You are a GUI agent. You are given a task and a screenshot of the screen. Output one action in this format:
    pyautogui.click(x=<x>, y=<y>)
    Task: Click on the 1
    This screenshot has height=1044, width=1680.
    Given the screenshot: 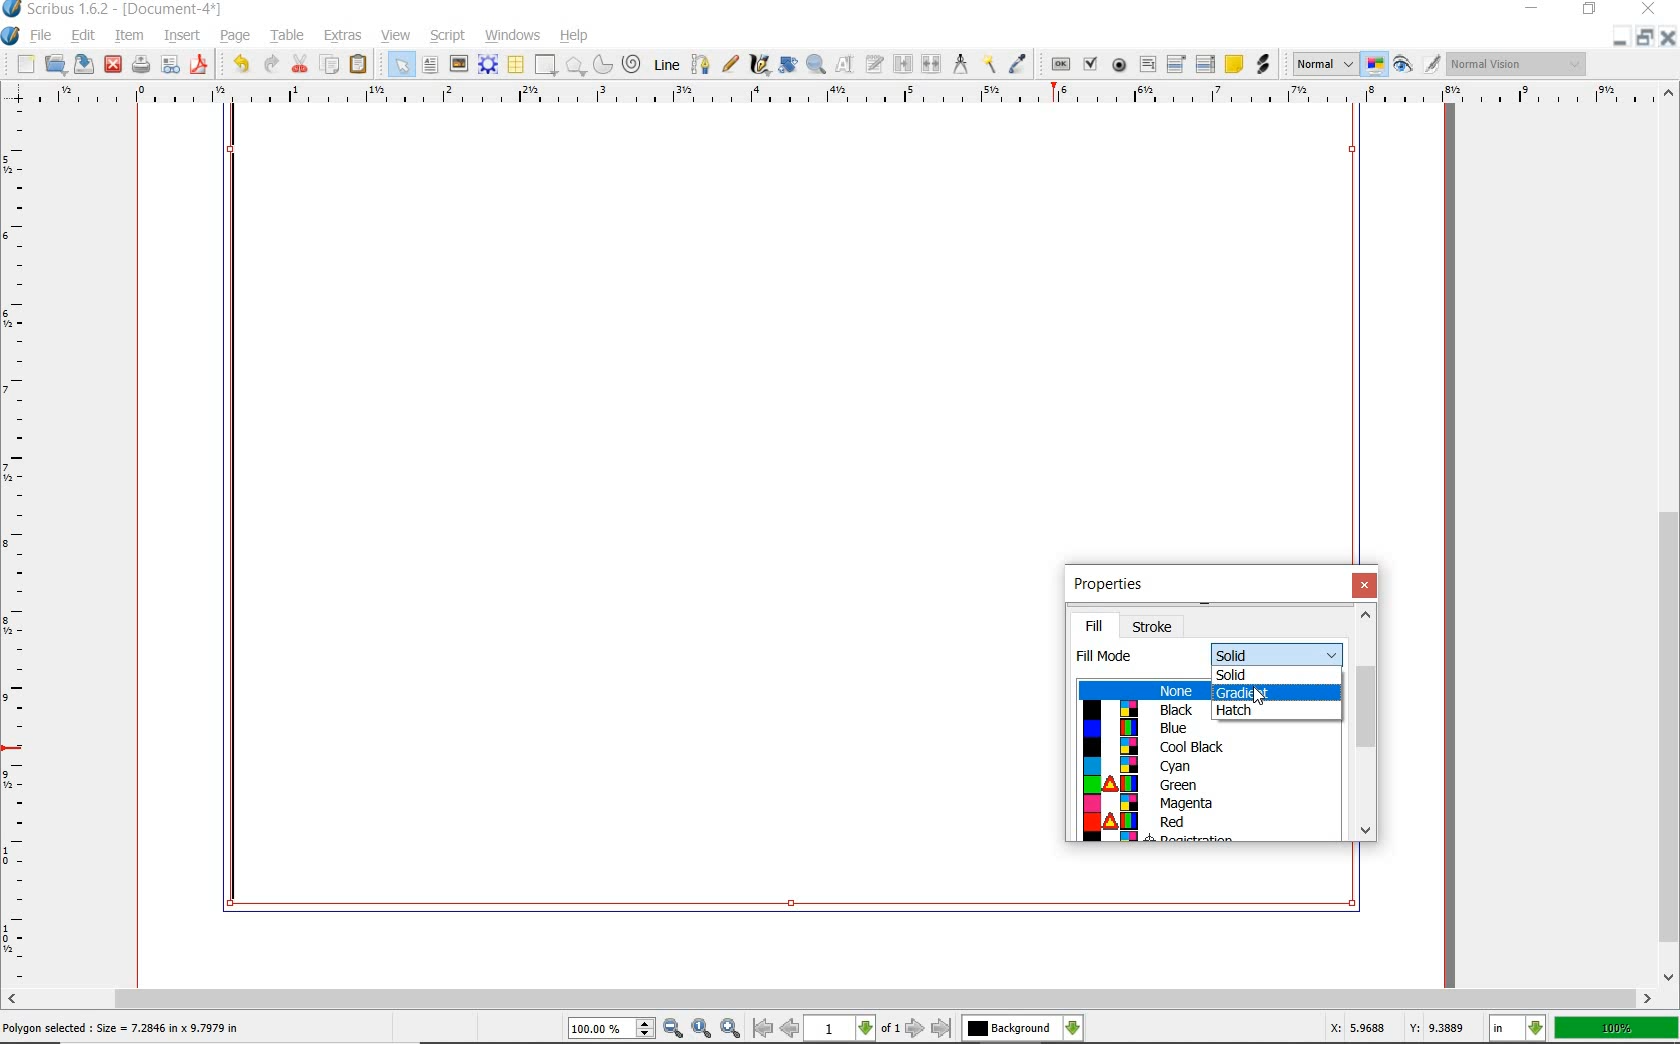 What is the action you would take?
    pyautogui.click(x=841, y=1029)
    